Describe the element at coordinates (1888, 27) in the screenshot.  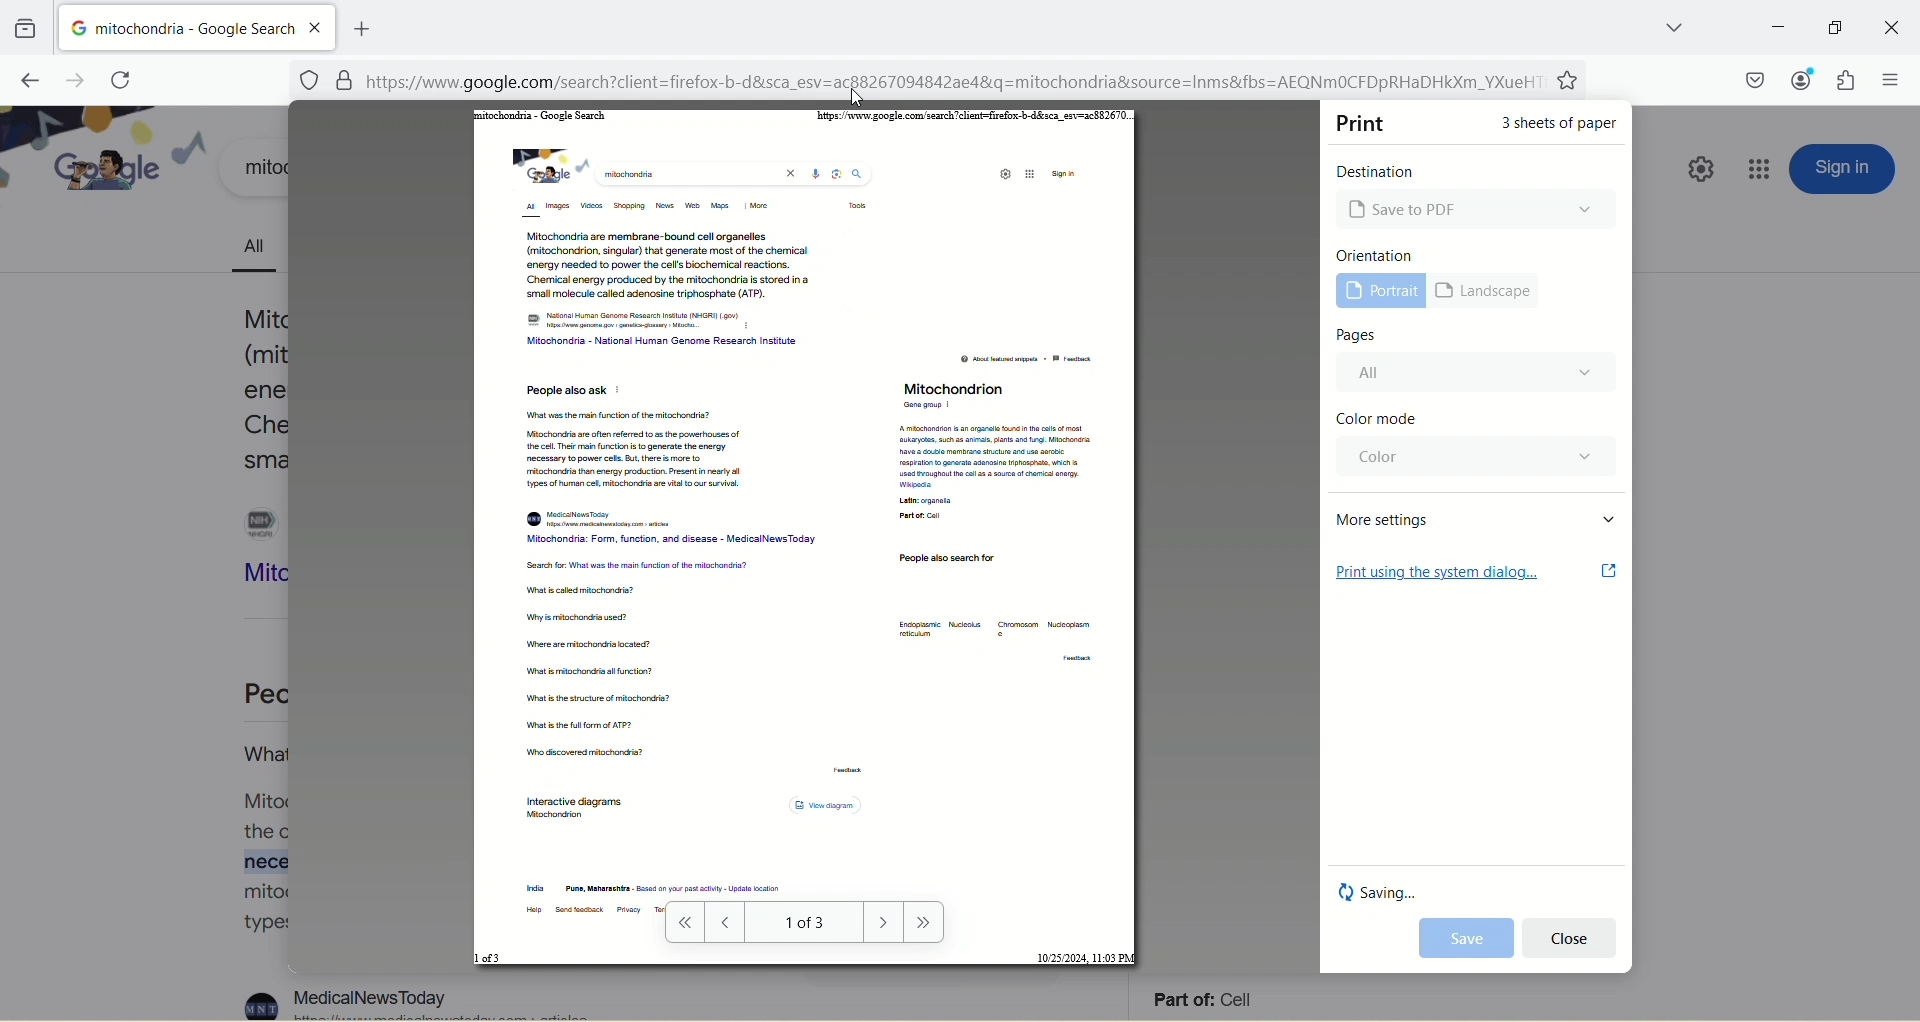
I see `close` at that location.